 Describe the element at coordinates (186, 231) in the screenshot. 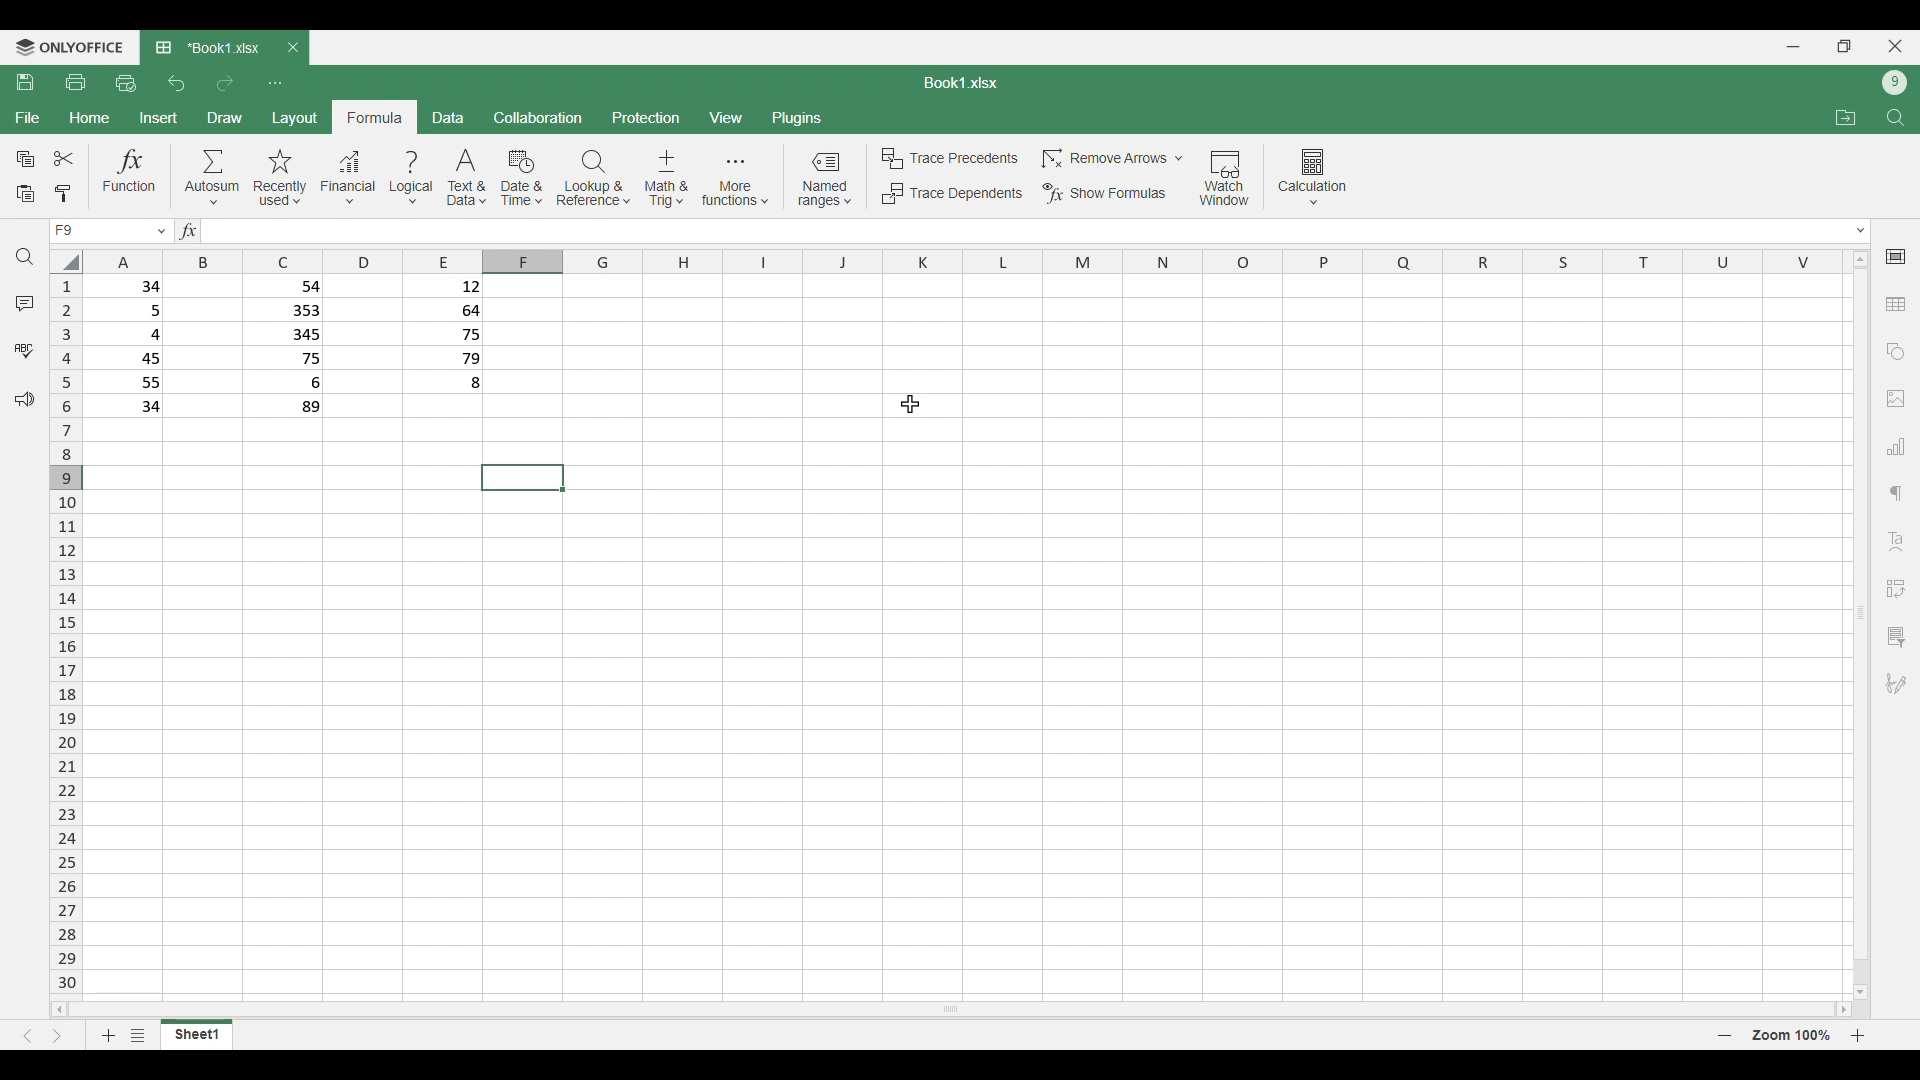

I see `Indicates text box for equations ` at that location.